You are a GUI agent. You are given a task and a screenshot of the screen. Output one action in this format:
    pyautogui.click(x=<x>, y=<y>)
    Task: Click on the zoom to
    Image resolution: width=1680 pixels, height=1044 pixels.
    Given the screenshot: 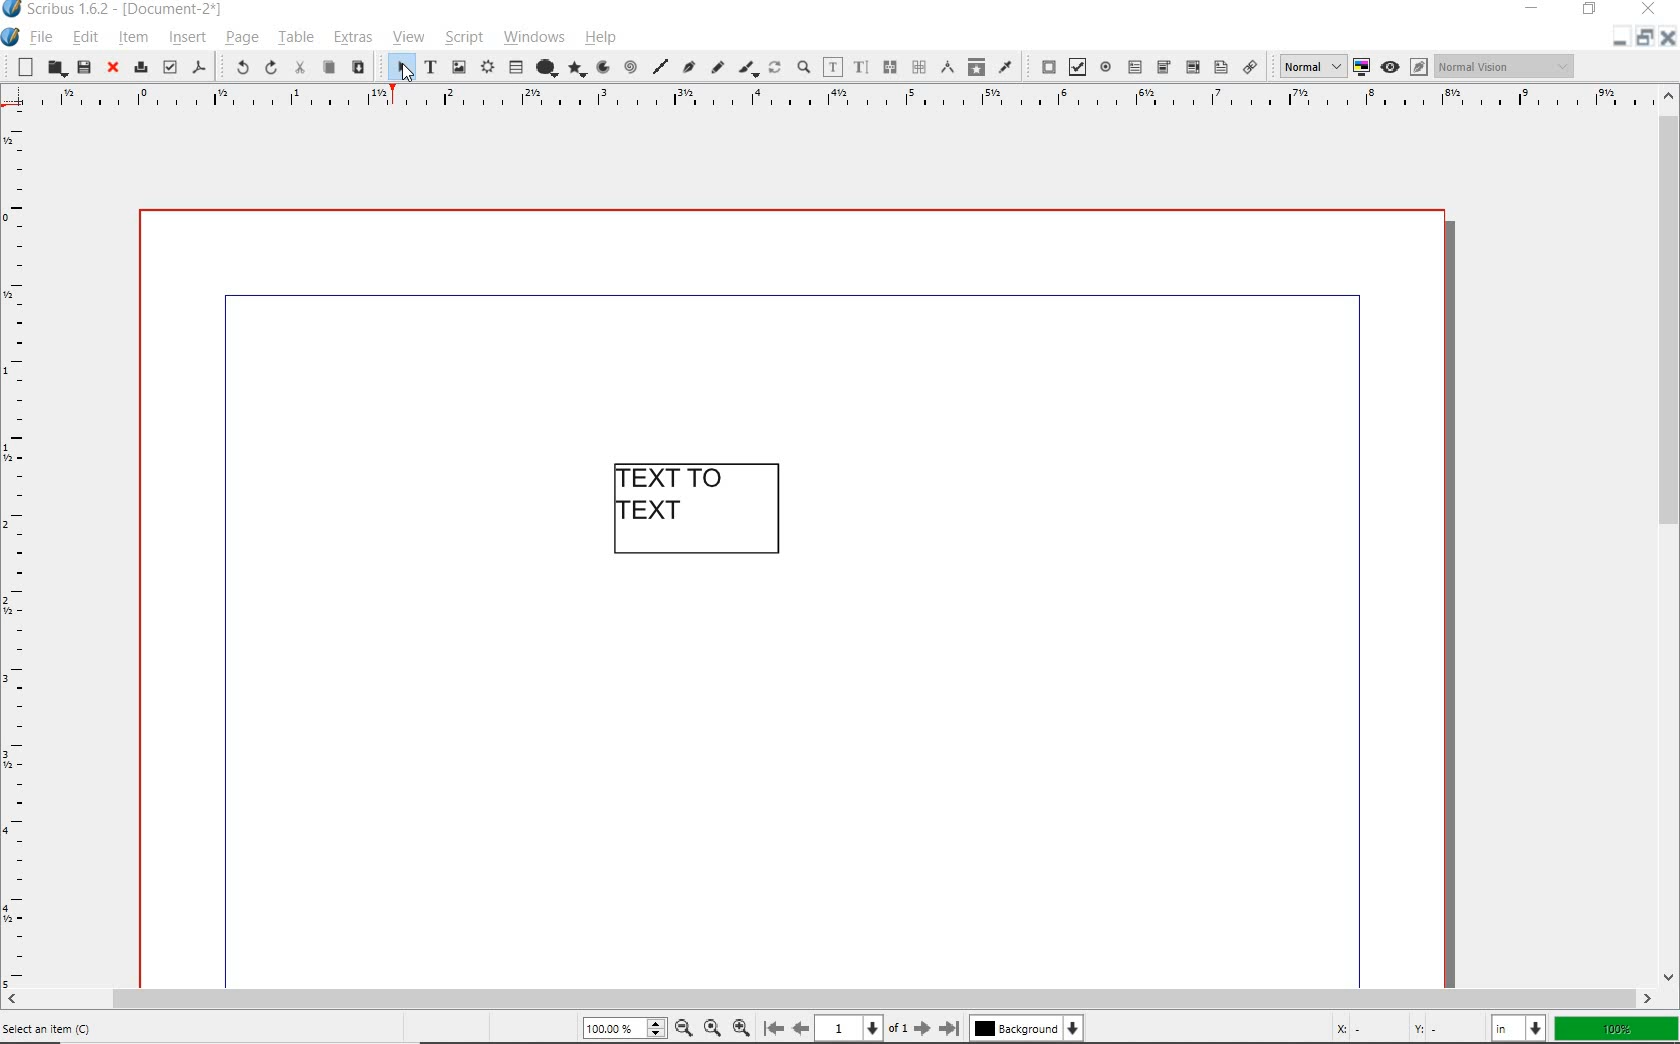 What is the action you would take?
    pyautogui.click(x=716, y=1028)
    